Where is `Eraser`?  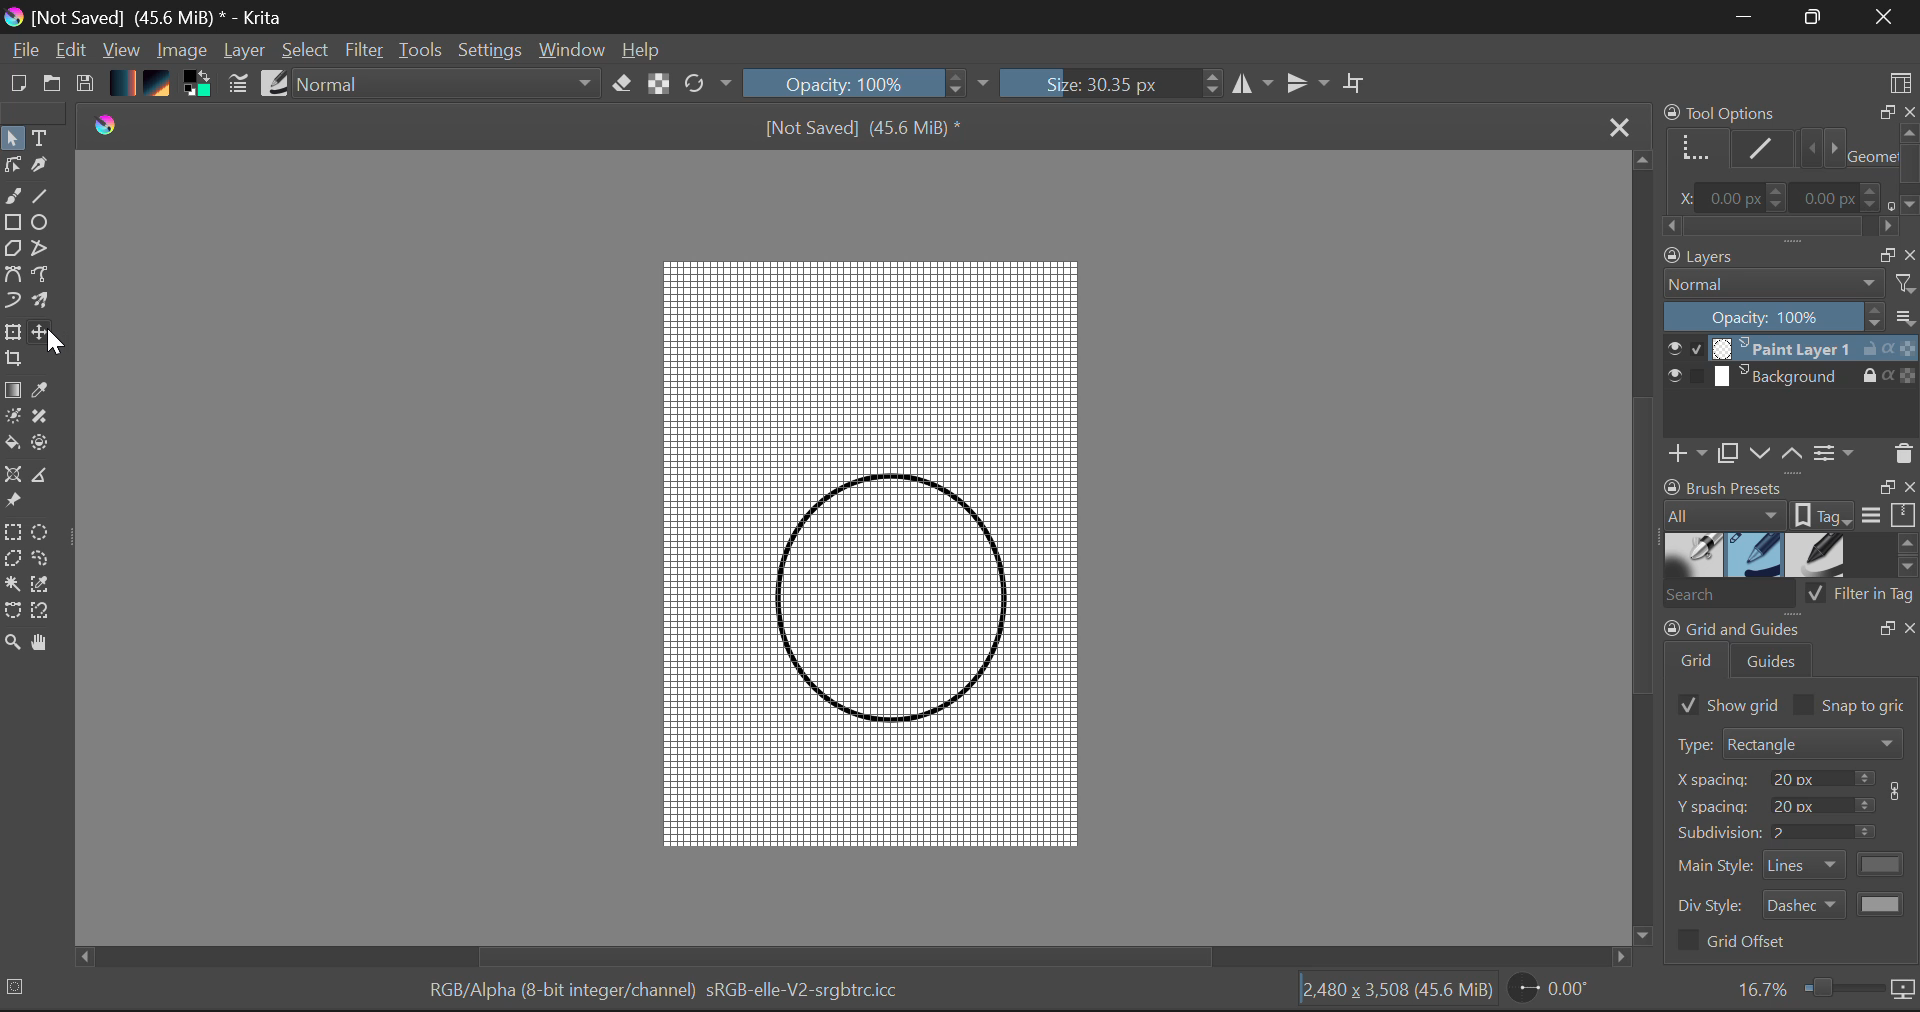 Eraser is located at coordinates (623, 85).